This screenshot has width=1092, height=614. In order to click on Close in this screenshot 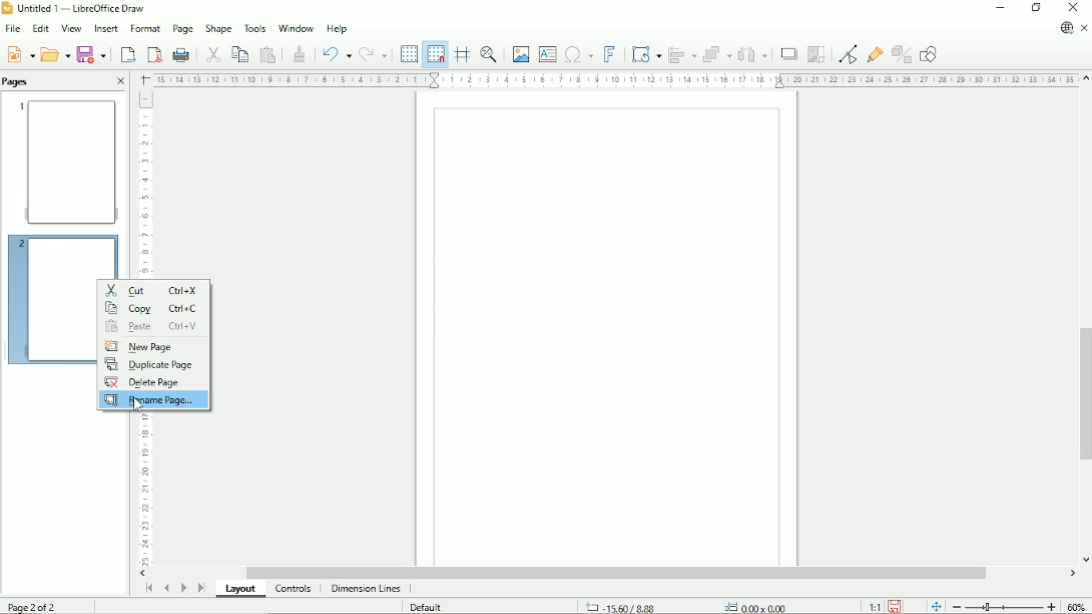, I will do `click(120, 82)`.